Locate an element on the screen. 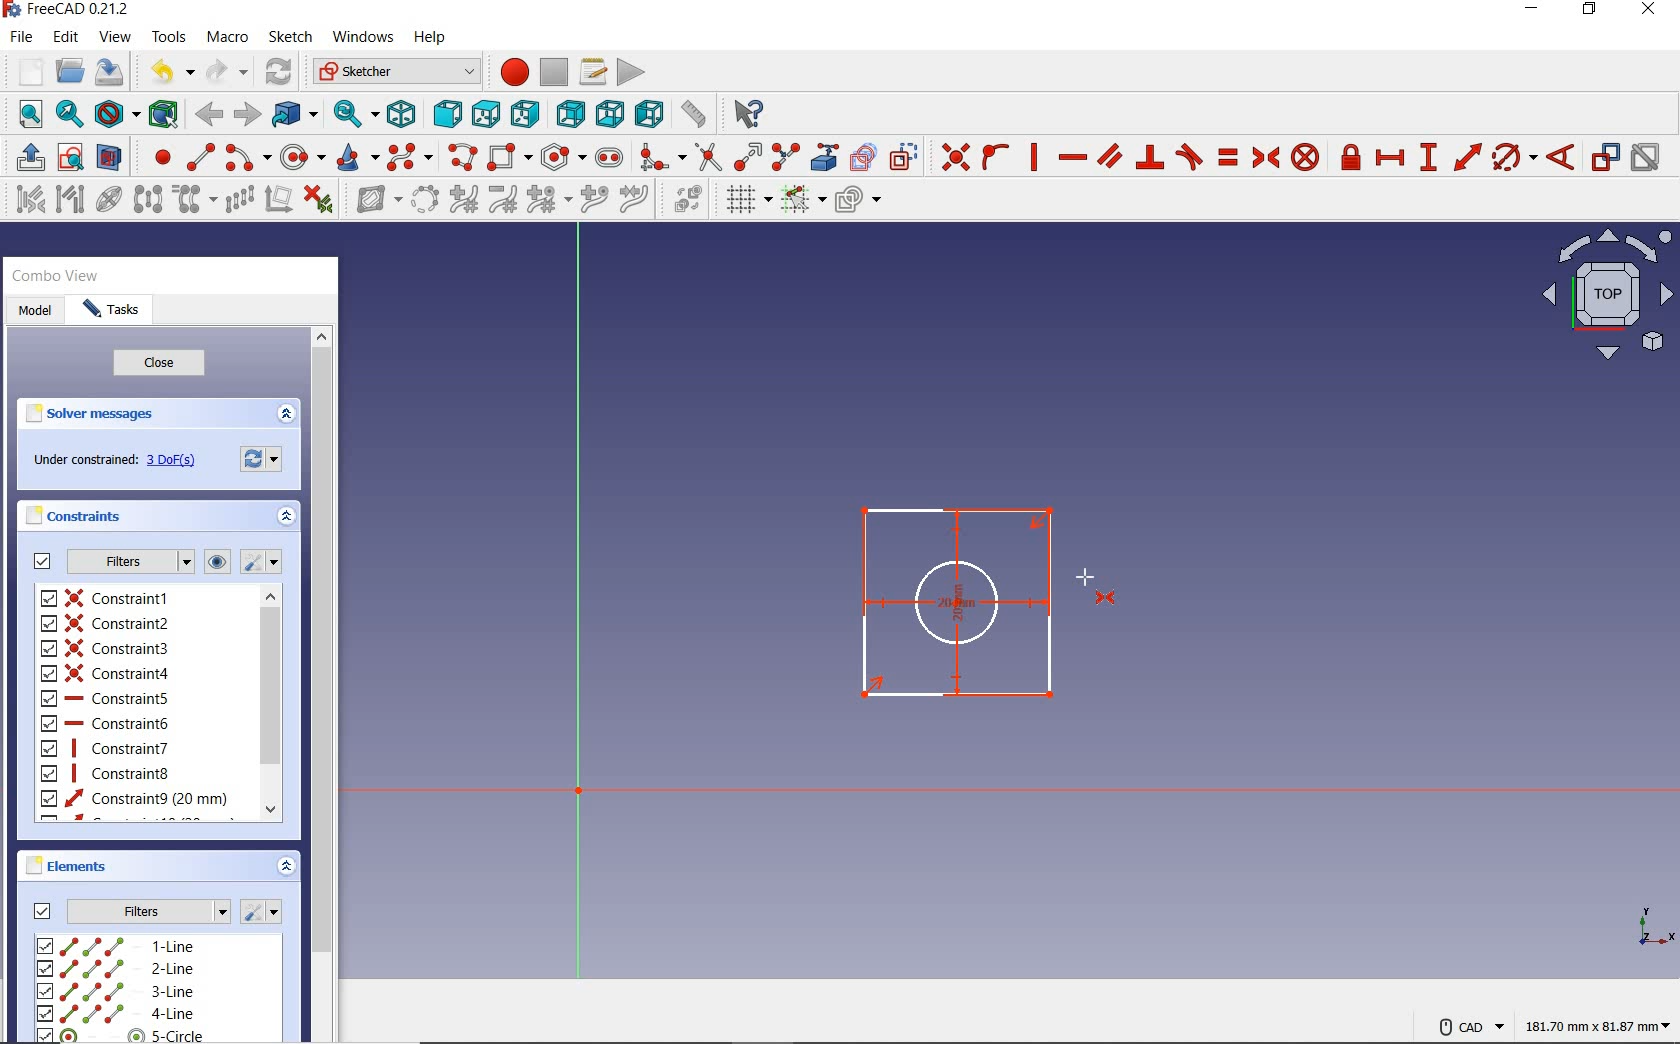  constraint6 is located at coordinates (105, 723).